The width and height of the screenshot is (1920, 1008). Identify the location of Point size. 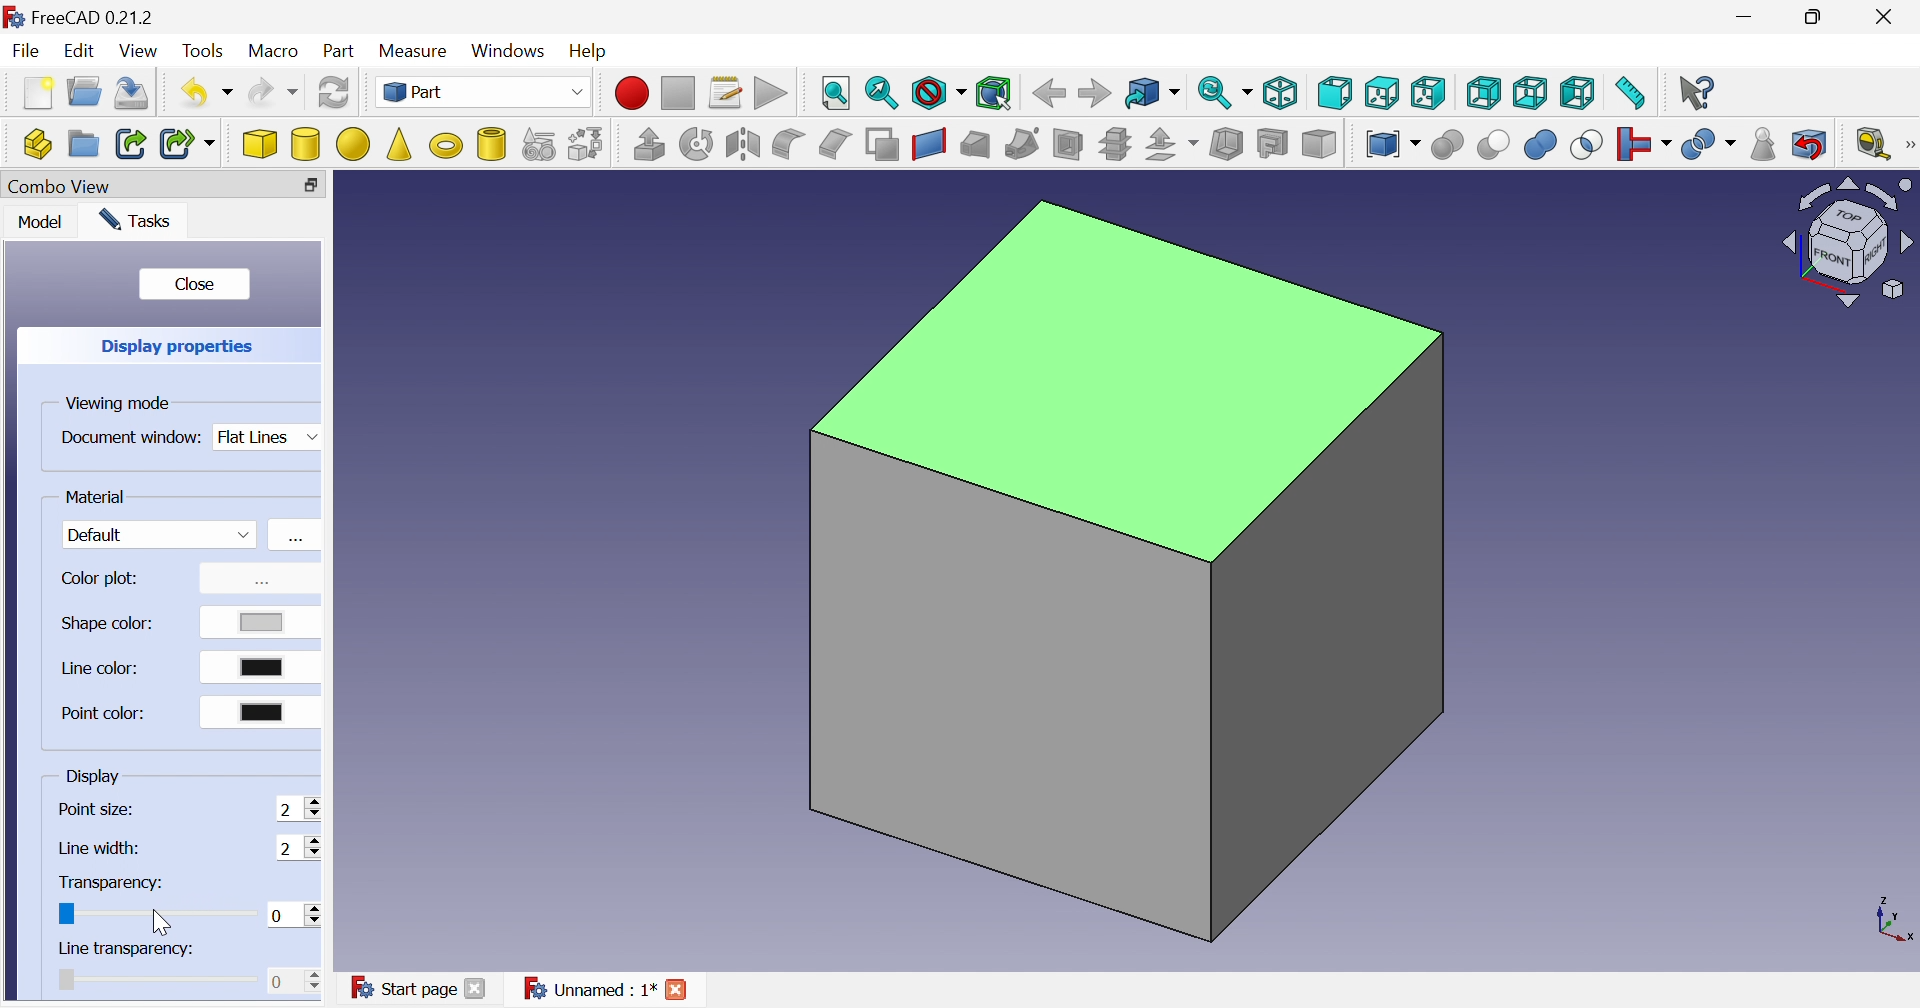
(96, 810).